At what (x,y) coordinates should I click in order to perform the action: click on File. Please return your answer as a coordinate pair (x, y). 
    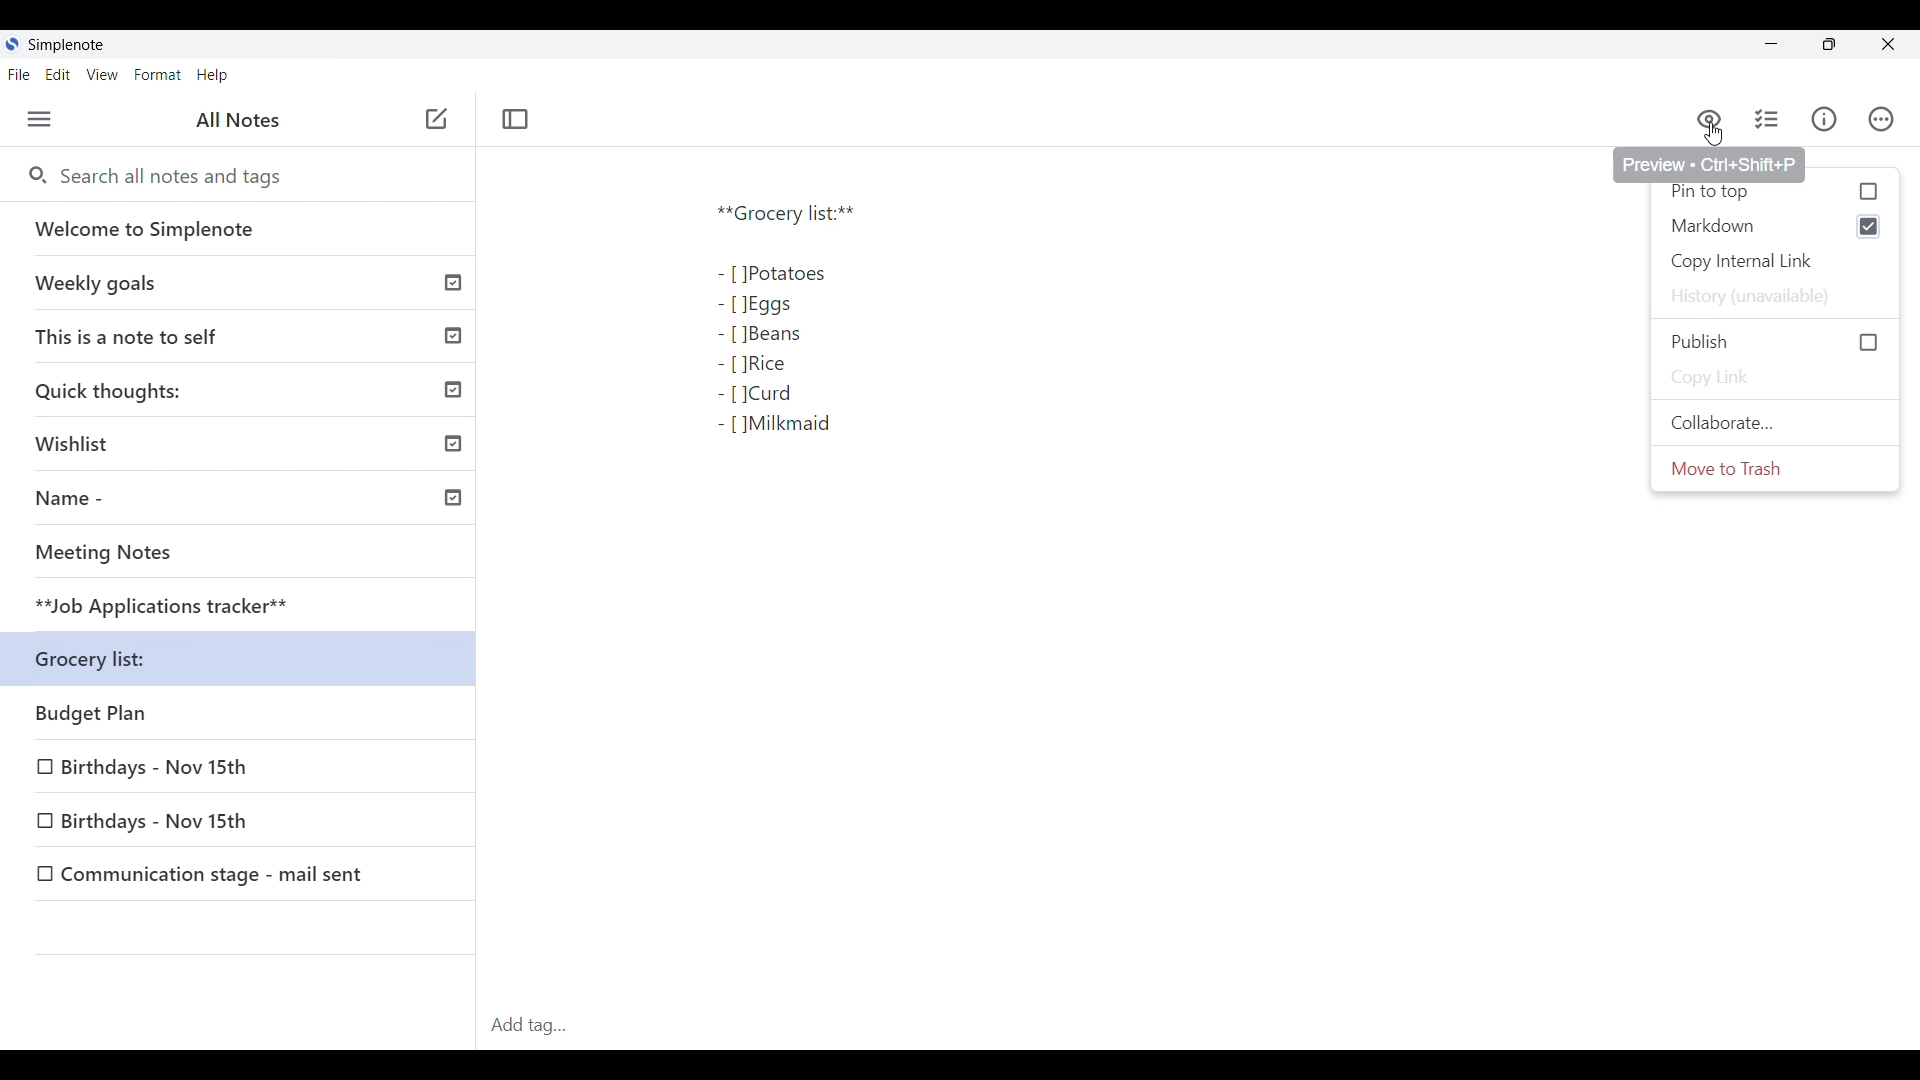
    Looking at the image, I should click on (19, 74).